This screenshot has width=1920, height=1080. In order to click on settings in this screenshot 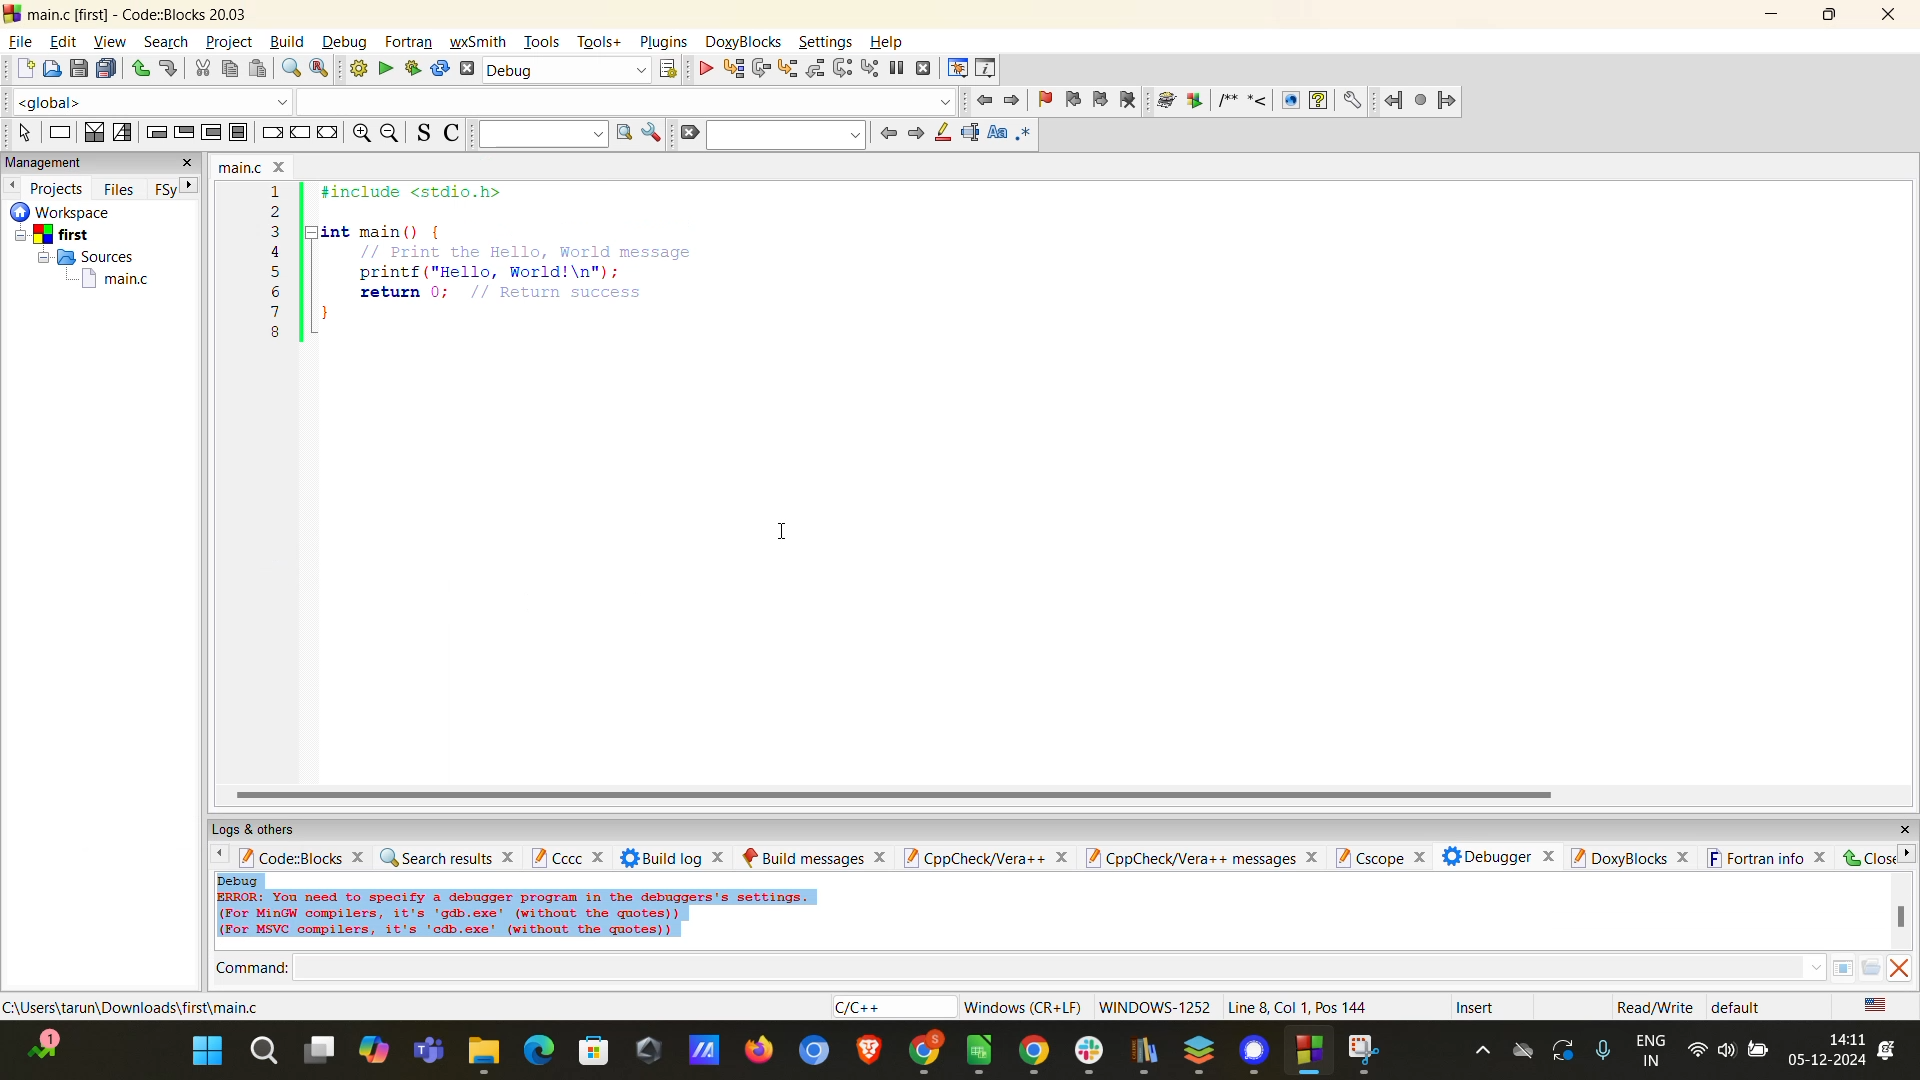, I will do `click(825, 42)`.